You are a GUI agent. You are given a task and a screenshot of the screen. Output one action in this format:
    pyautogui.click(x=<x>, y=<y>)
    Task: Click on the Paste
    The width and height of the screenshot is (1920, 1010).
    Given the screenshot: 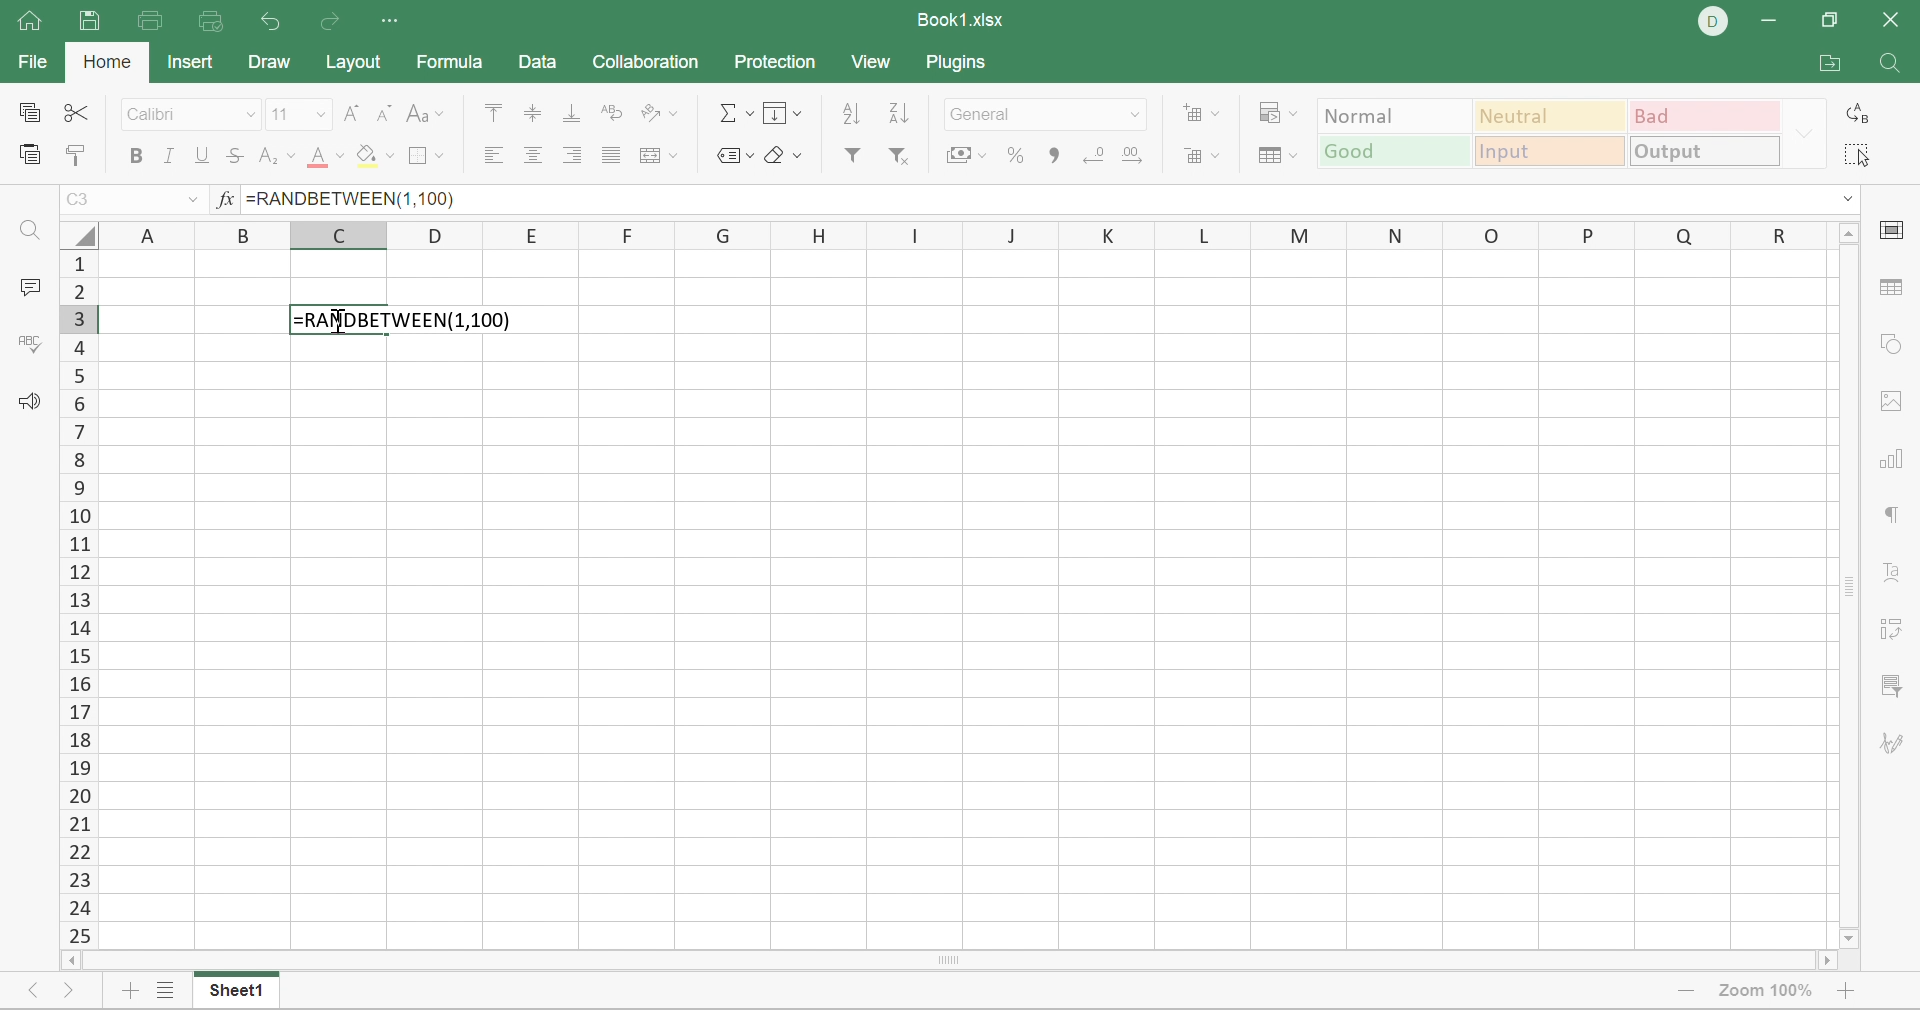 What is the action you would take?
    pyautogui.click(x=32, y=153)
    